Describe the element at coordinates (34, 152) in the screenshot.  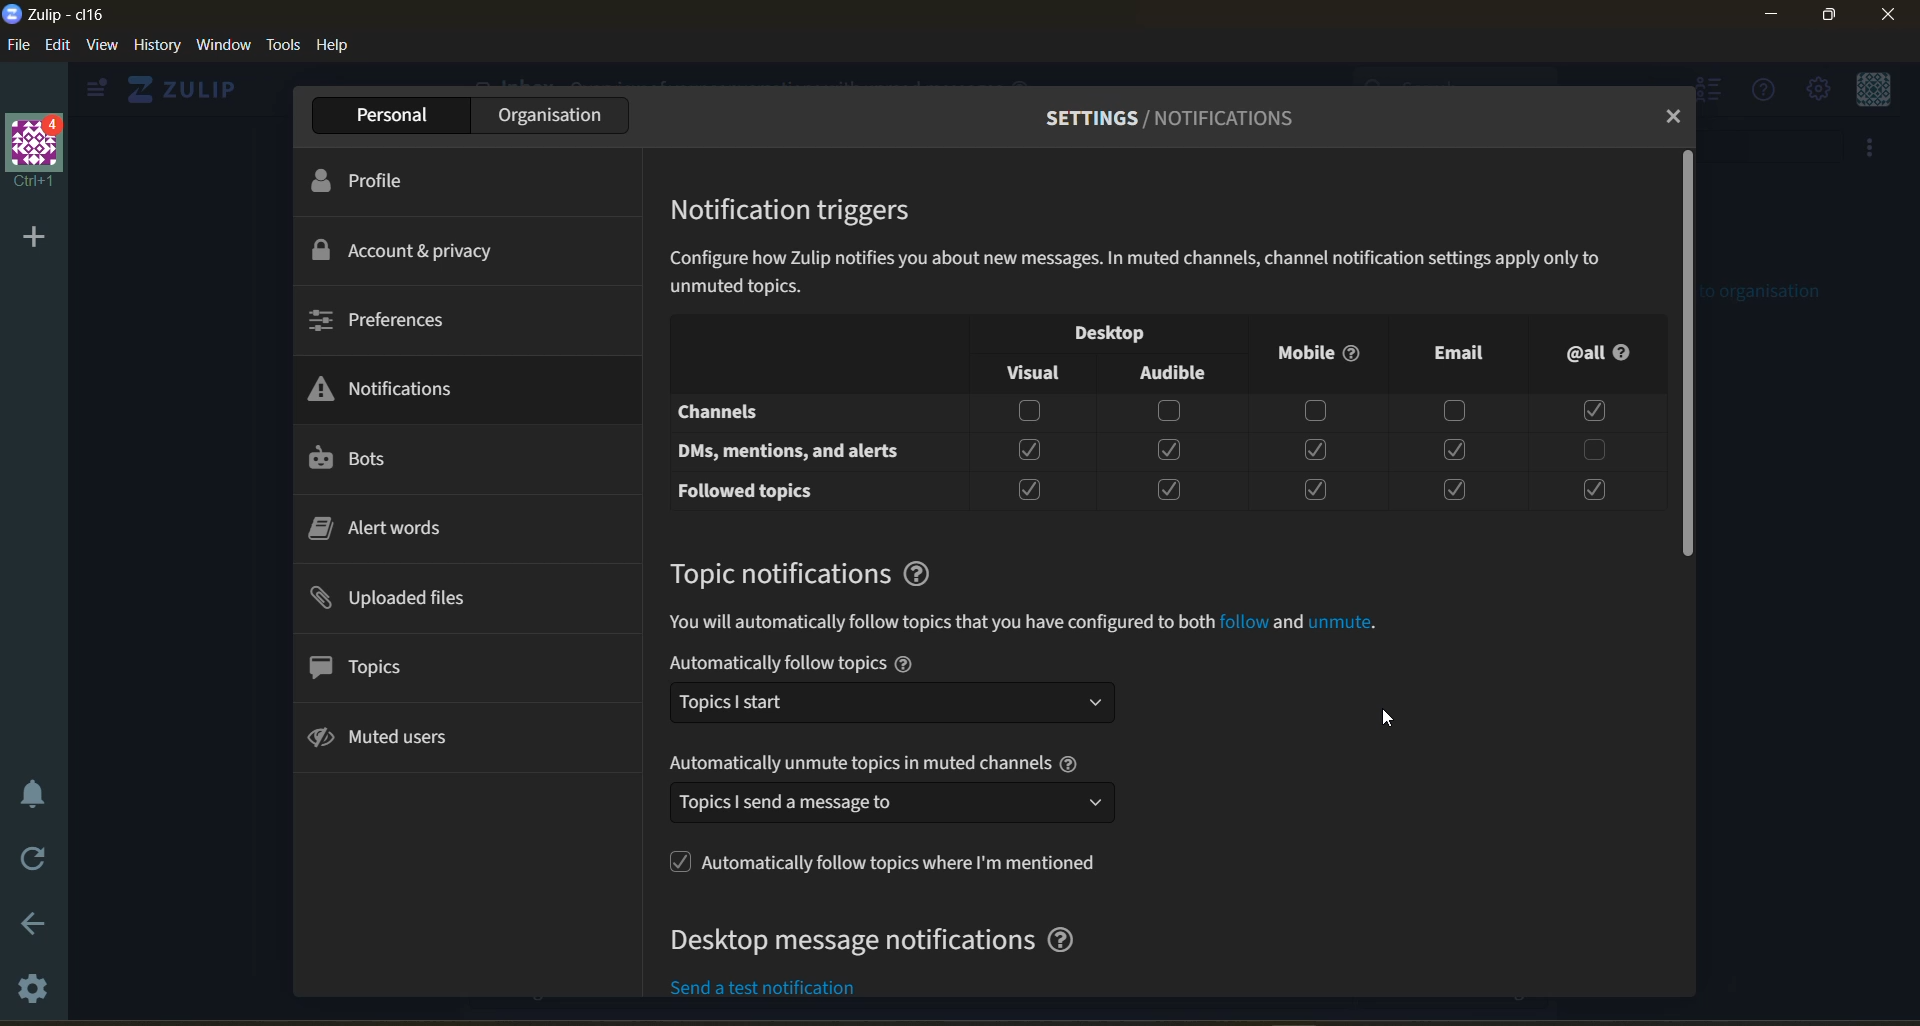
I see `organisation name and profile picture` at that location.